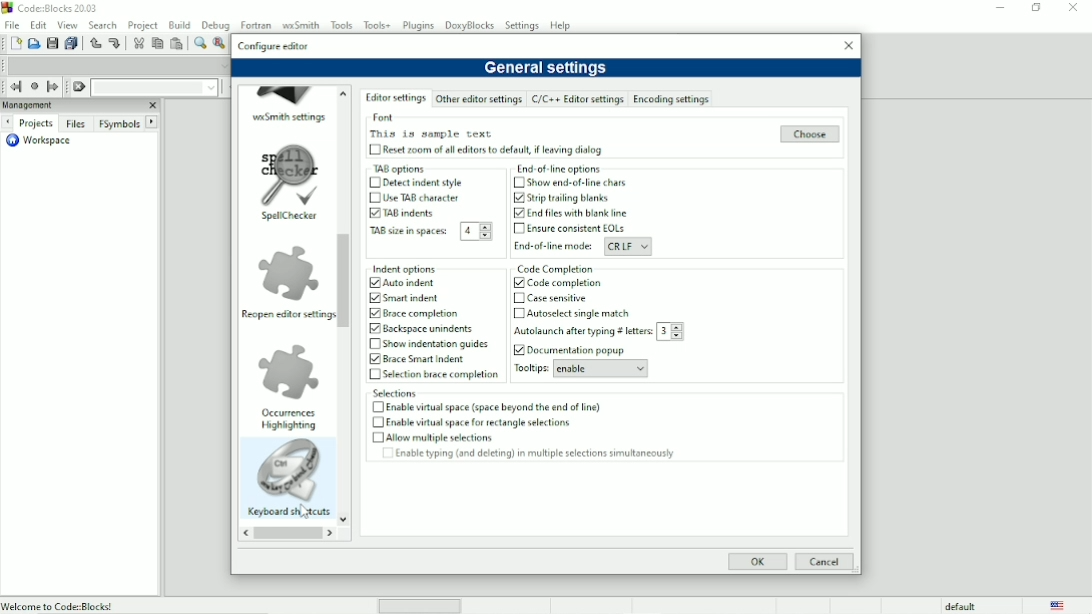 The height and width of the screenshot is (614, 1092). What do you see at coordinates (414, 298) in the screenshot?
I see `smart indent` at bounding box center [414, 298].